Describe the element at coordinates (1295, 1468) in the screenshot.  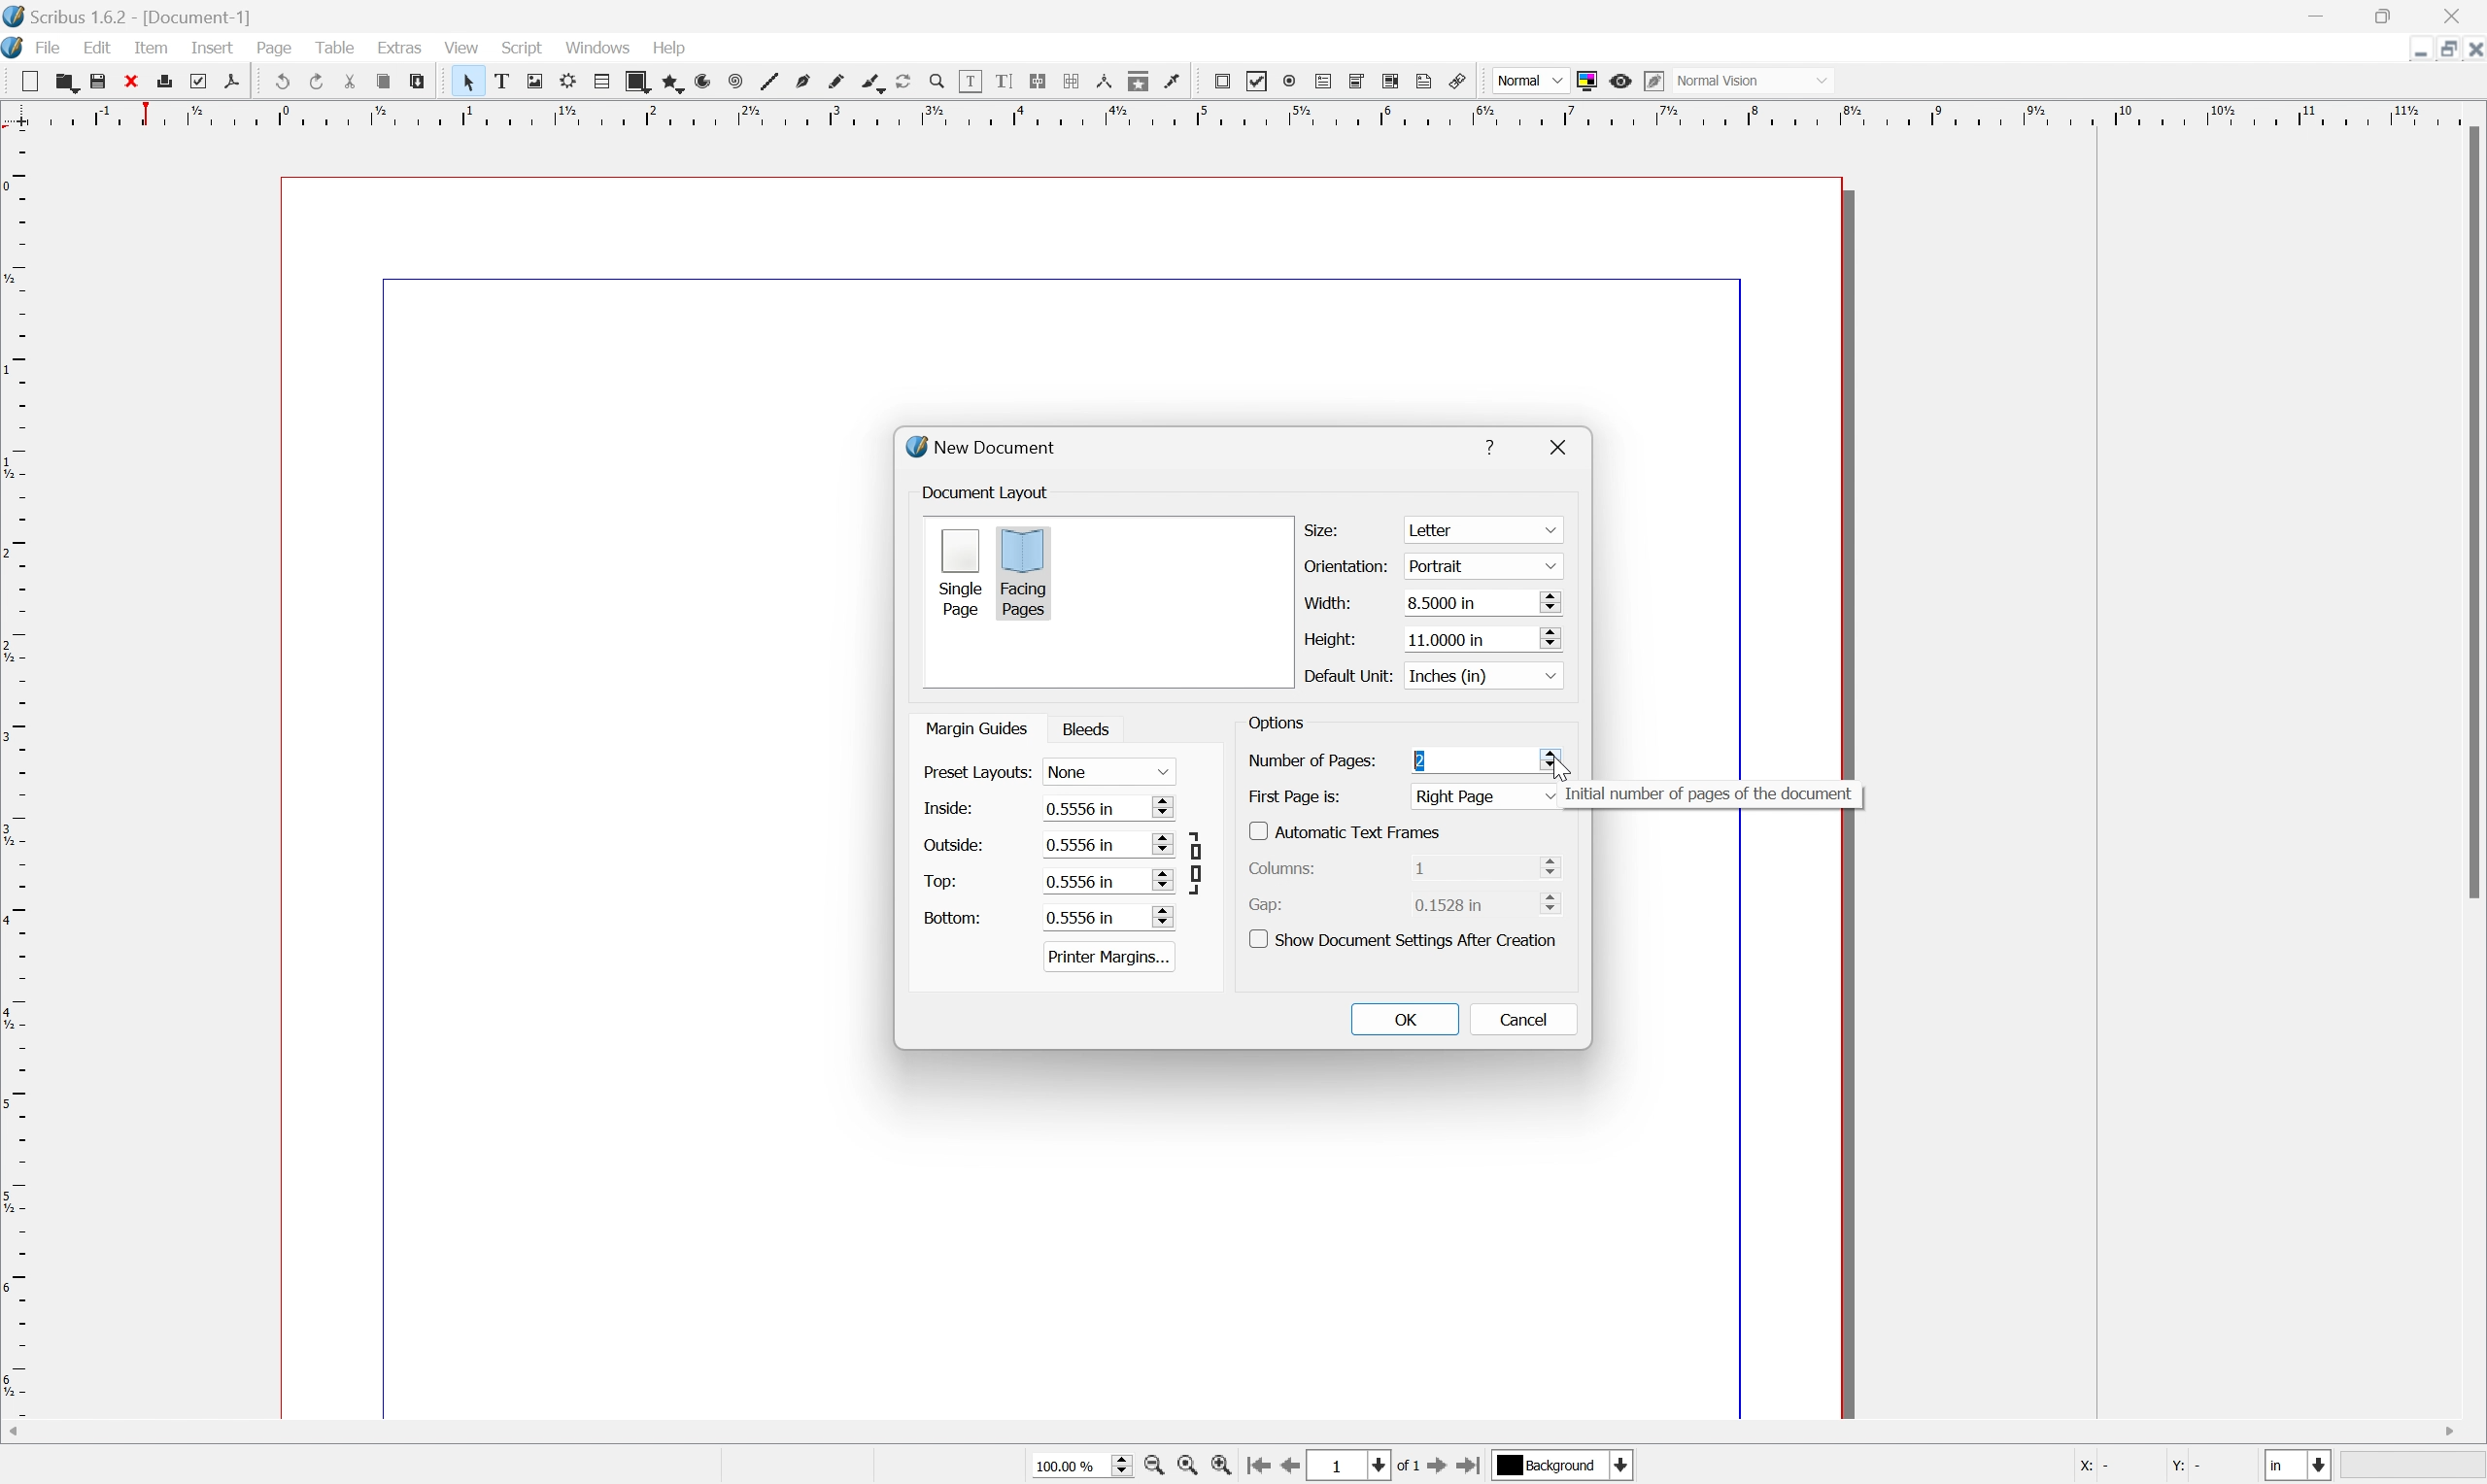
I see `go to previous page` at that location.